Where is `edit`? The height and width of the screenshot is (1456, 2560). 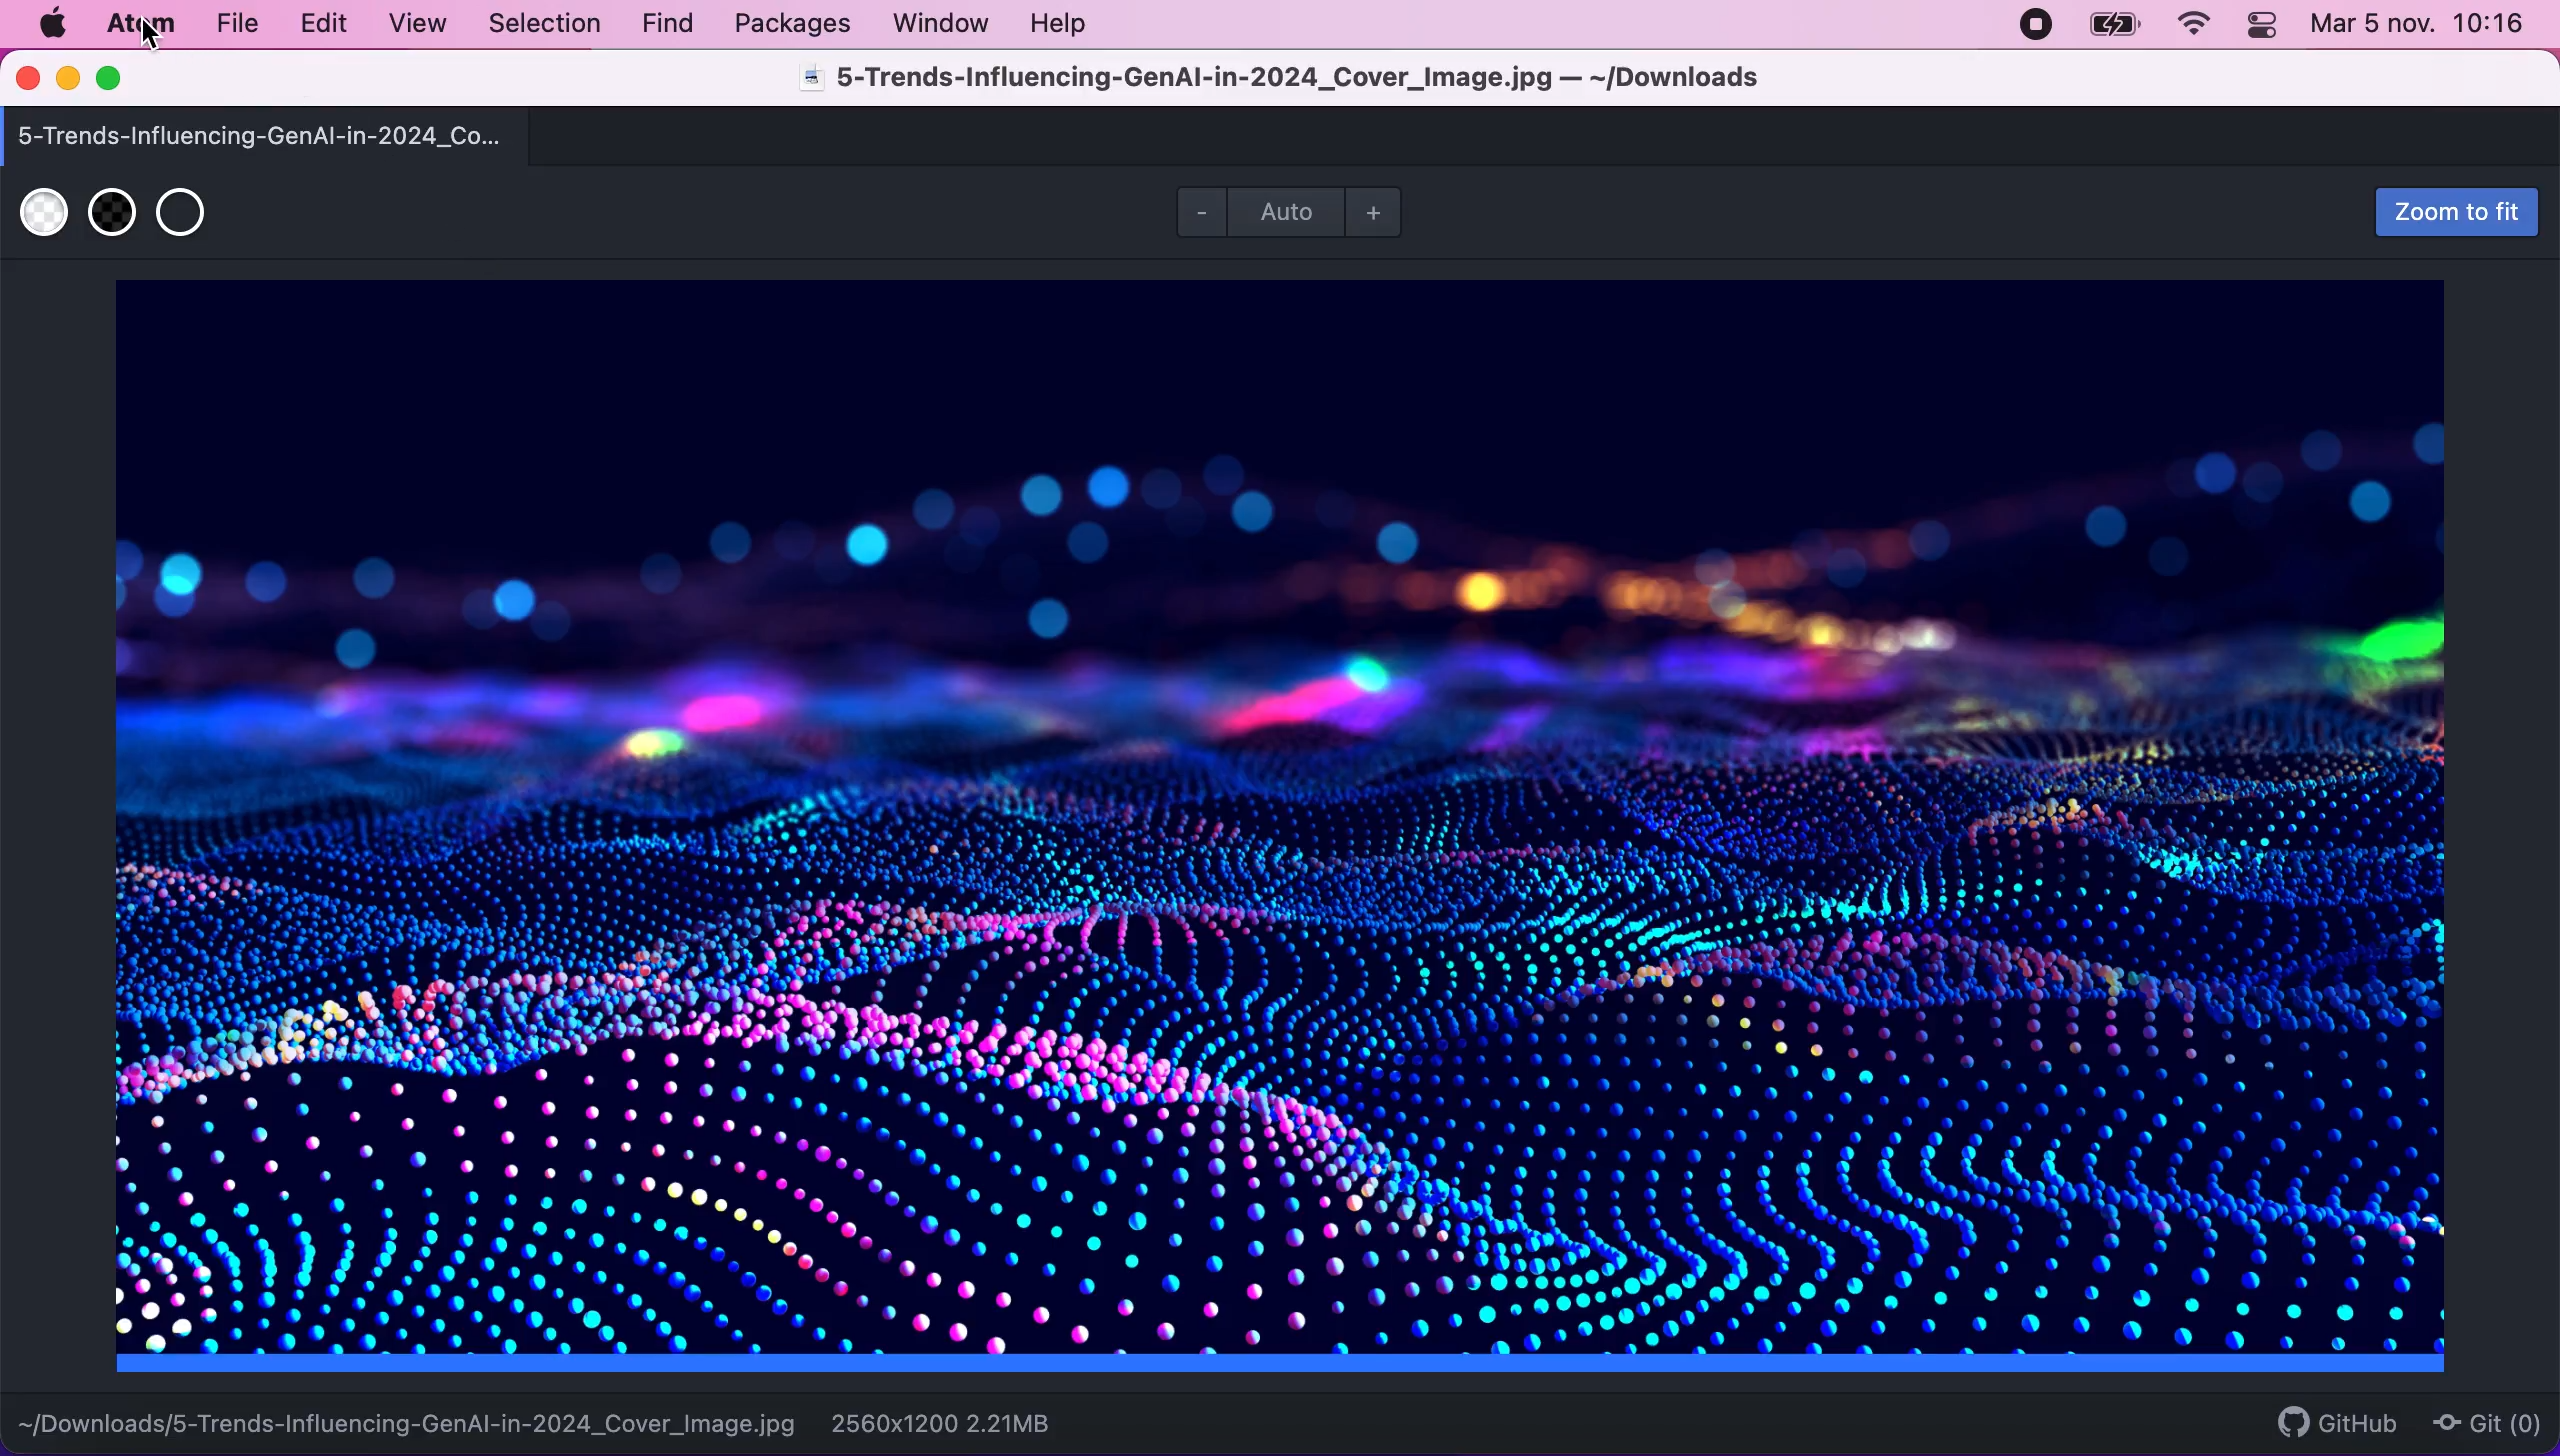
edit is located at coordinates (322, 24).